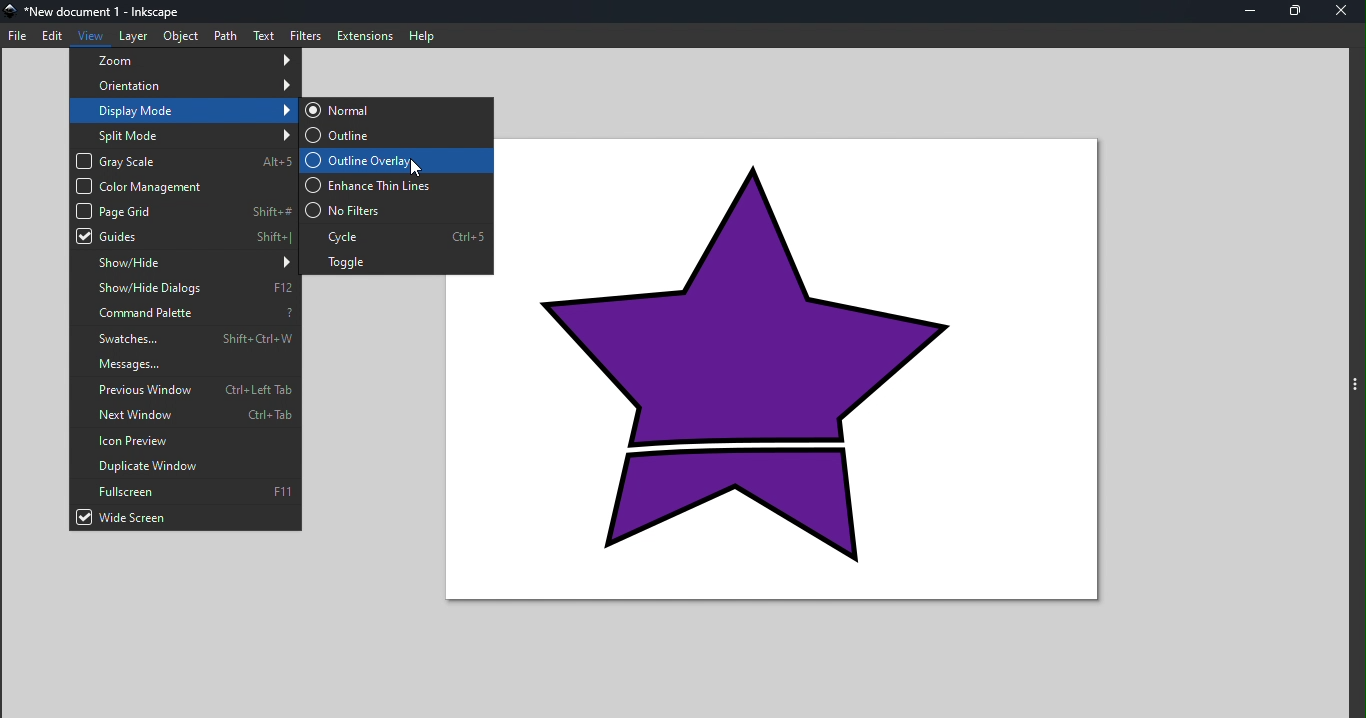 Image resolution: width=1366 pixels, height=718 pixels. Describe the element at coordinates (185, 492) in the screenshot. I see `Full screen` at that location.